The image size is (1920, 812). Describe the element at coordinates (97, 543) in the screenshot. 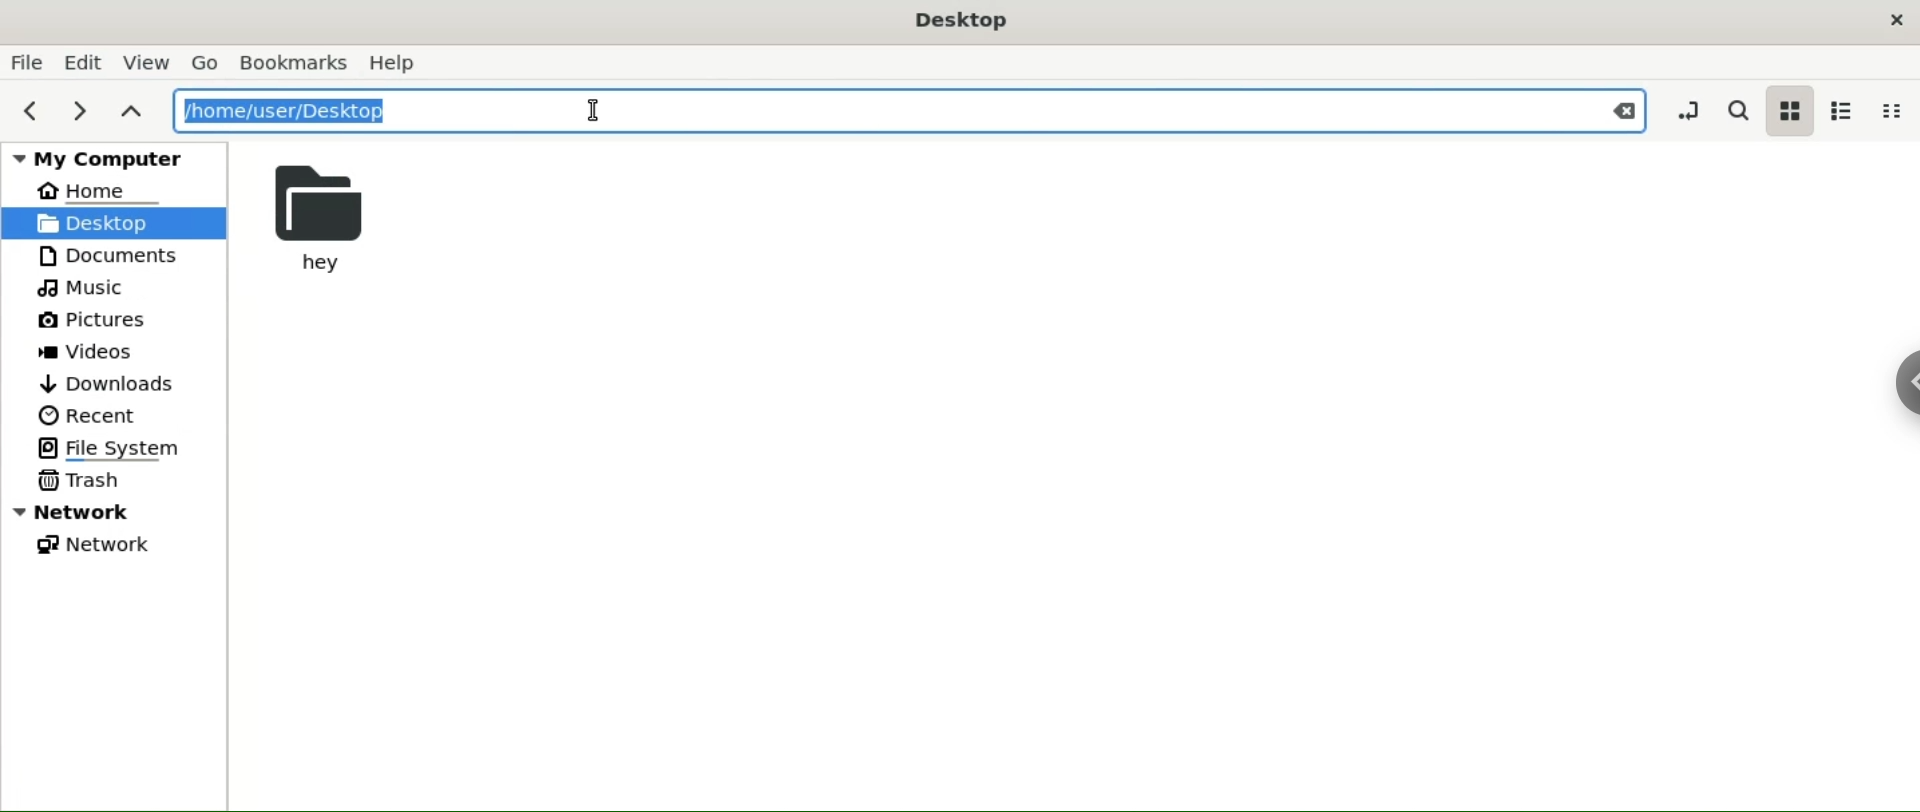

I see `network` at that location.